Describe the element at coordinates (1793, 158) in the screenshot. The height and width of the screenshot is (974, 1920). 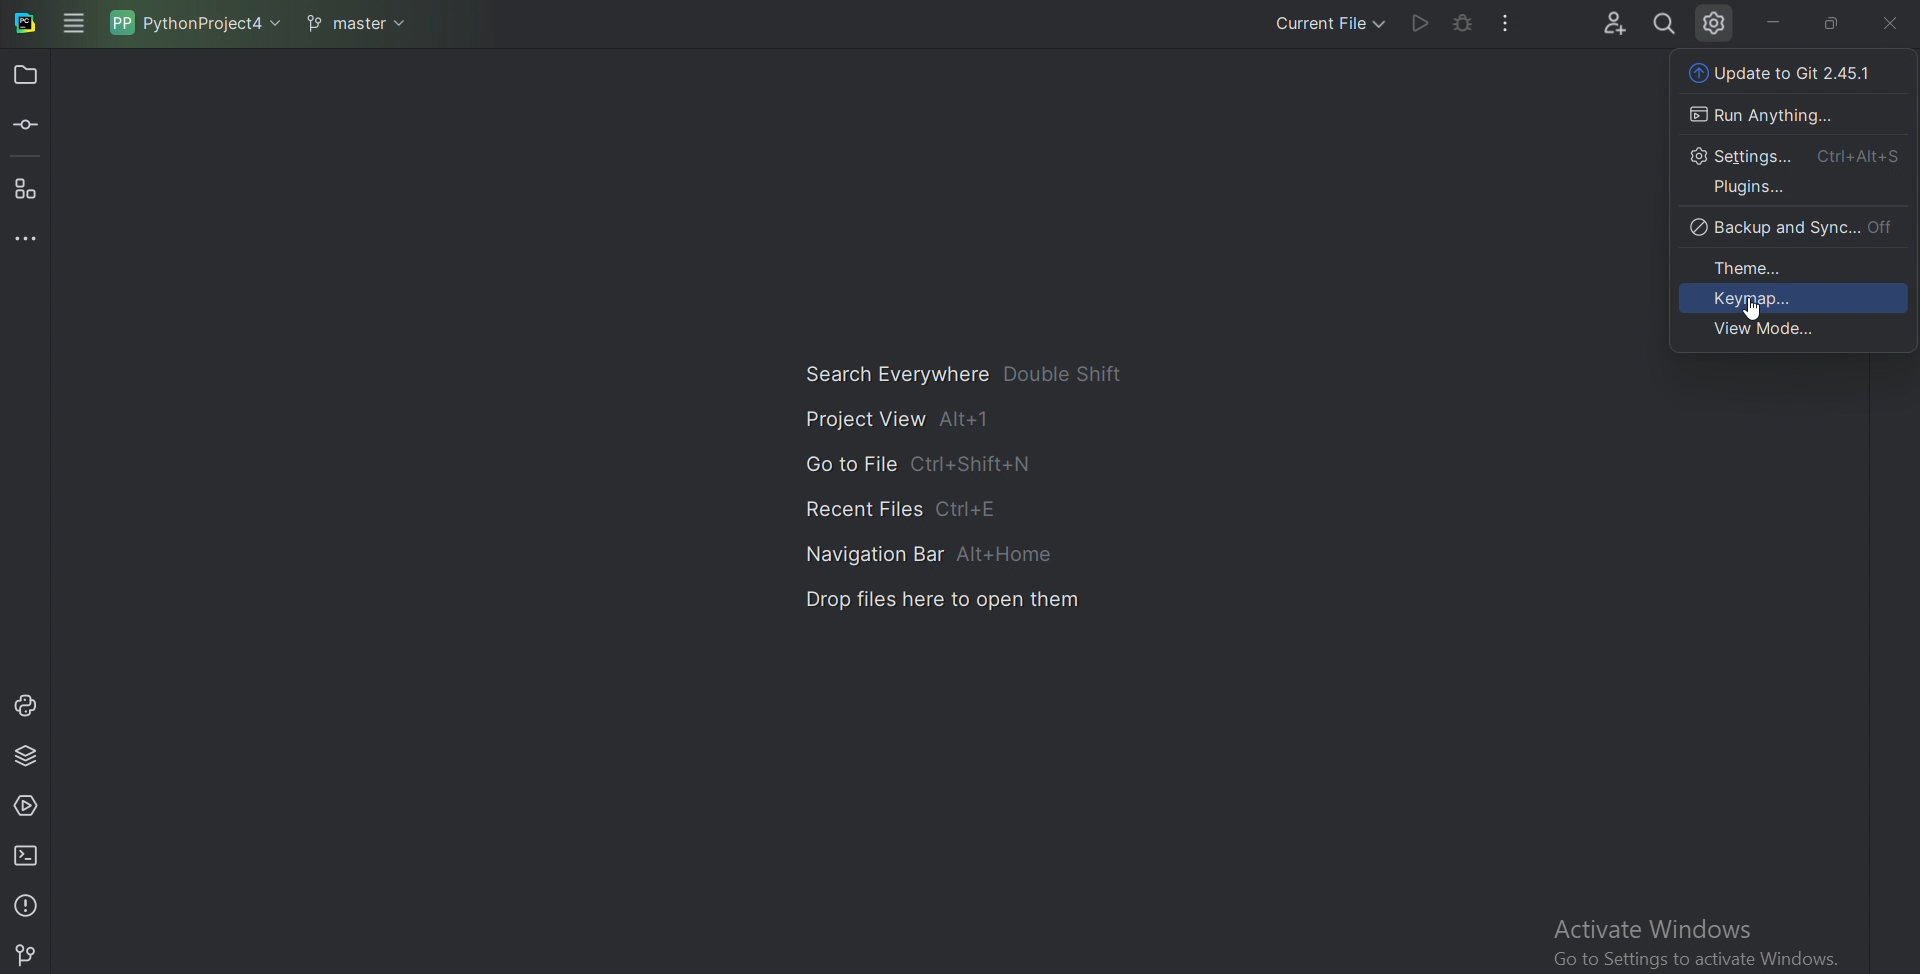
I see `Settings` at that location.